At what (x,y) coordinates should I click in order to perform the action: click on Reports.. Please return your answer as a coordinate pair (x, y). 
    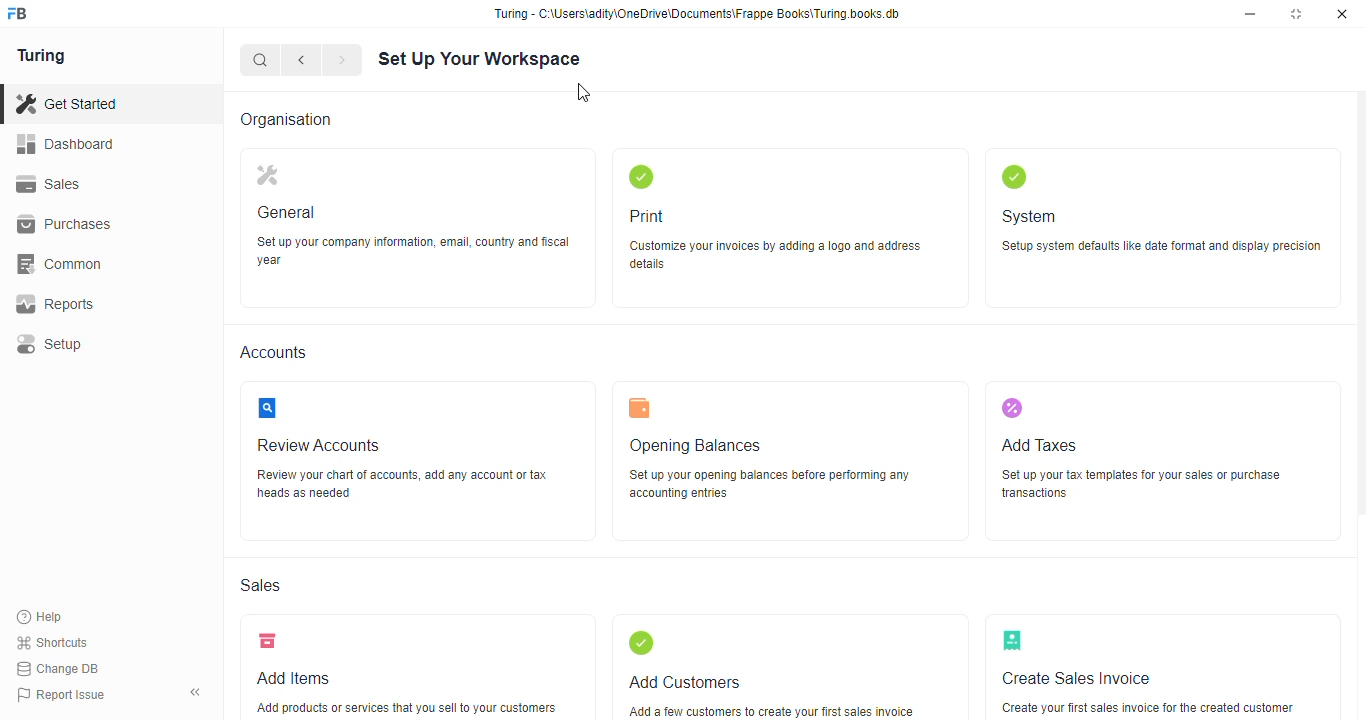
    Looking at the image, I should click on (108, 304).